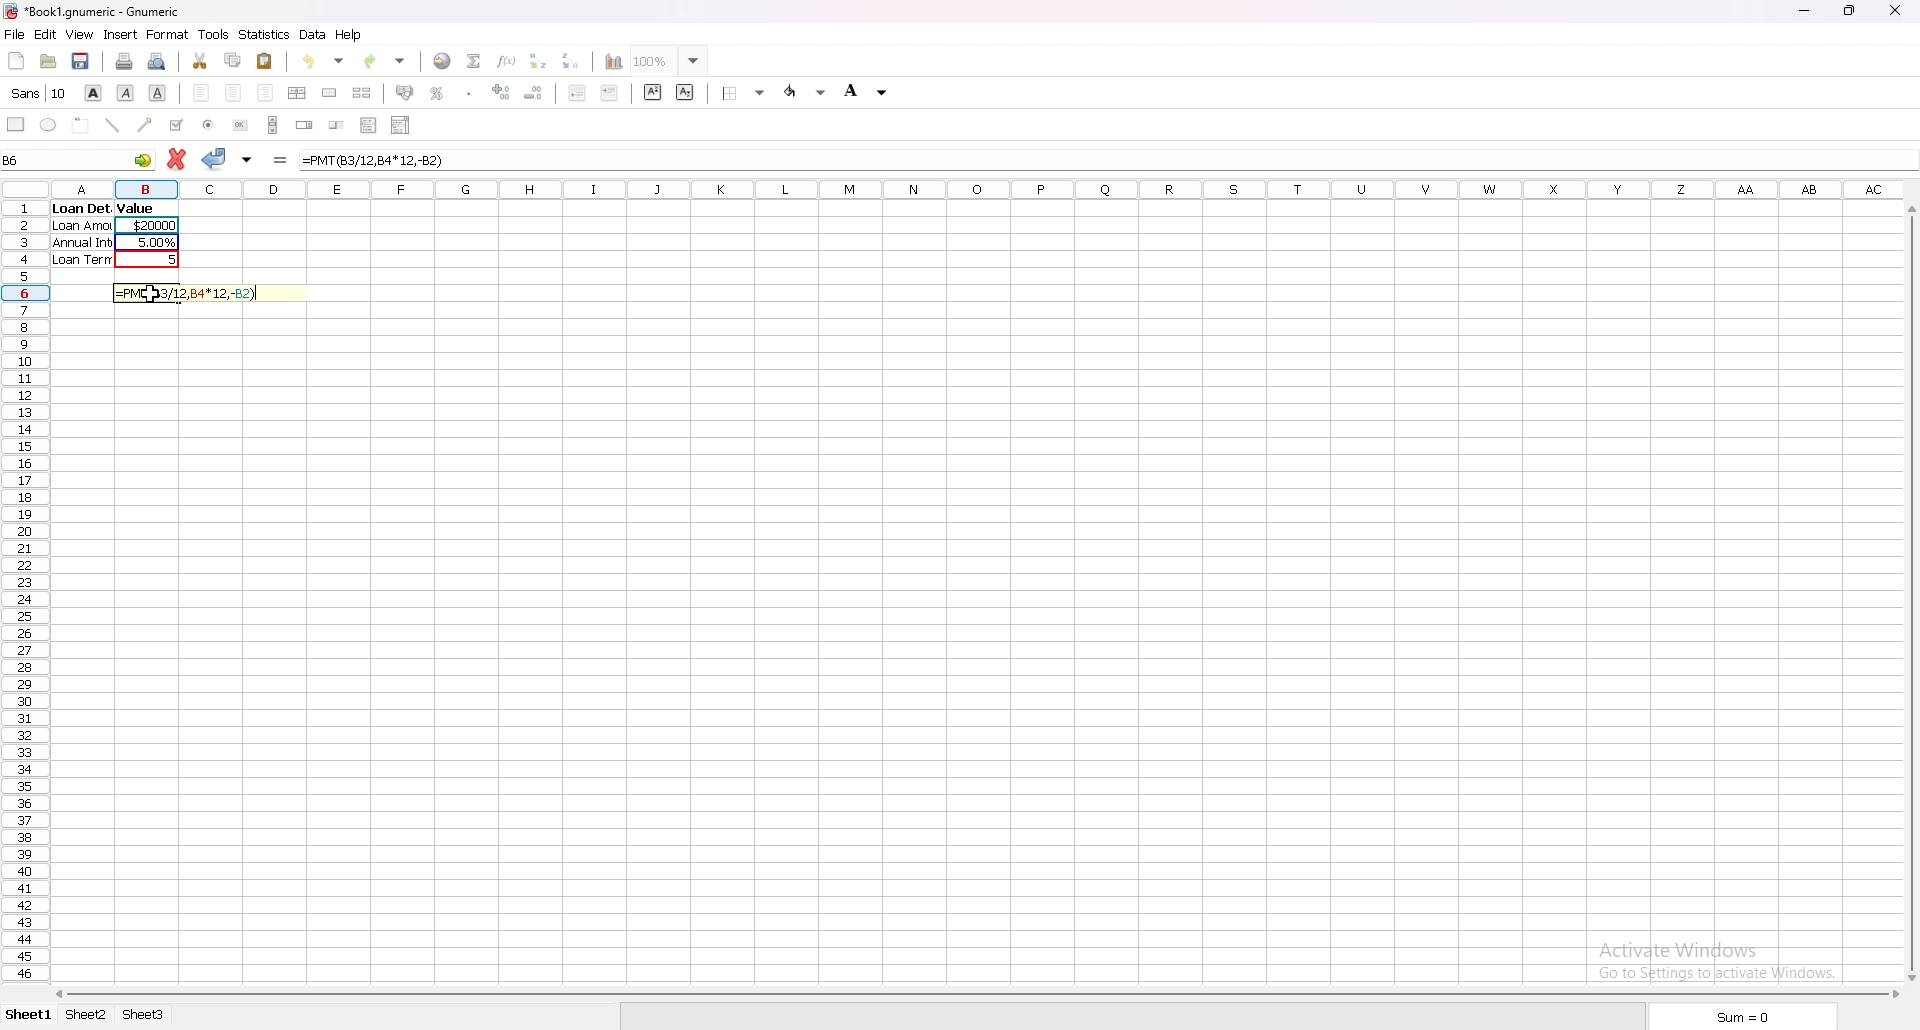 The image size is (1920, 1030). What do you see at coordinates (1911, 591) in the screenshot?
I see `scroll bar` at bounding box center [1911, 591].